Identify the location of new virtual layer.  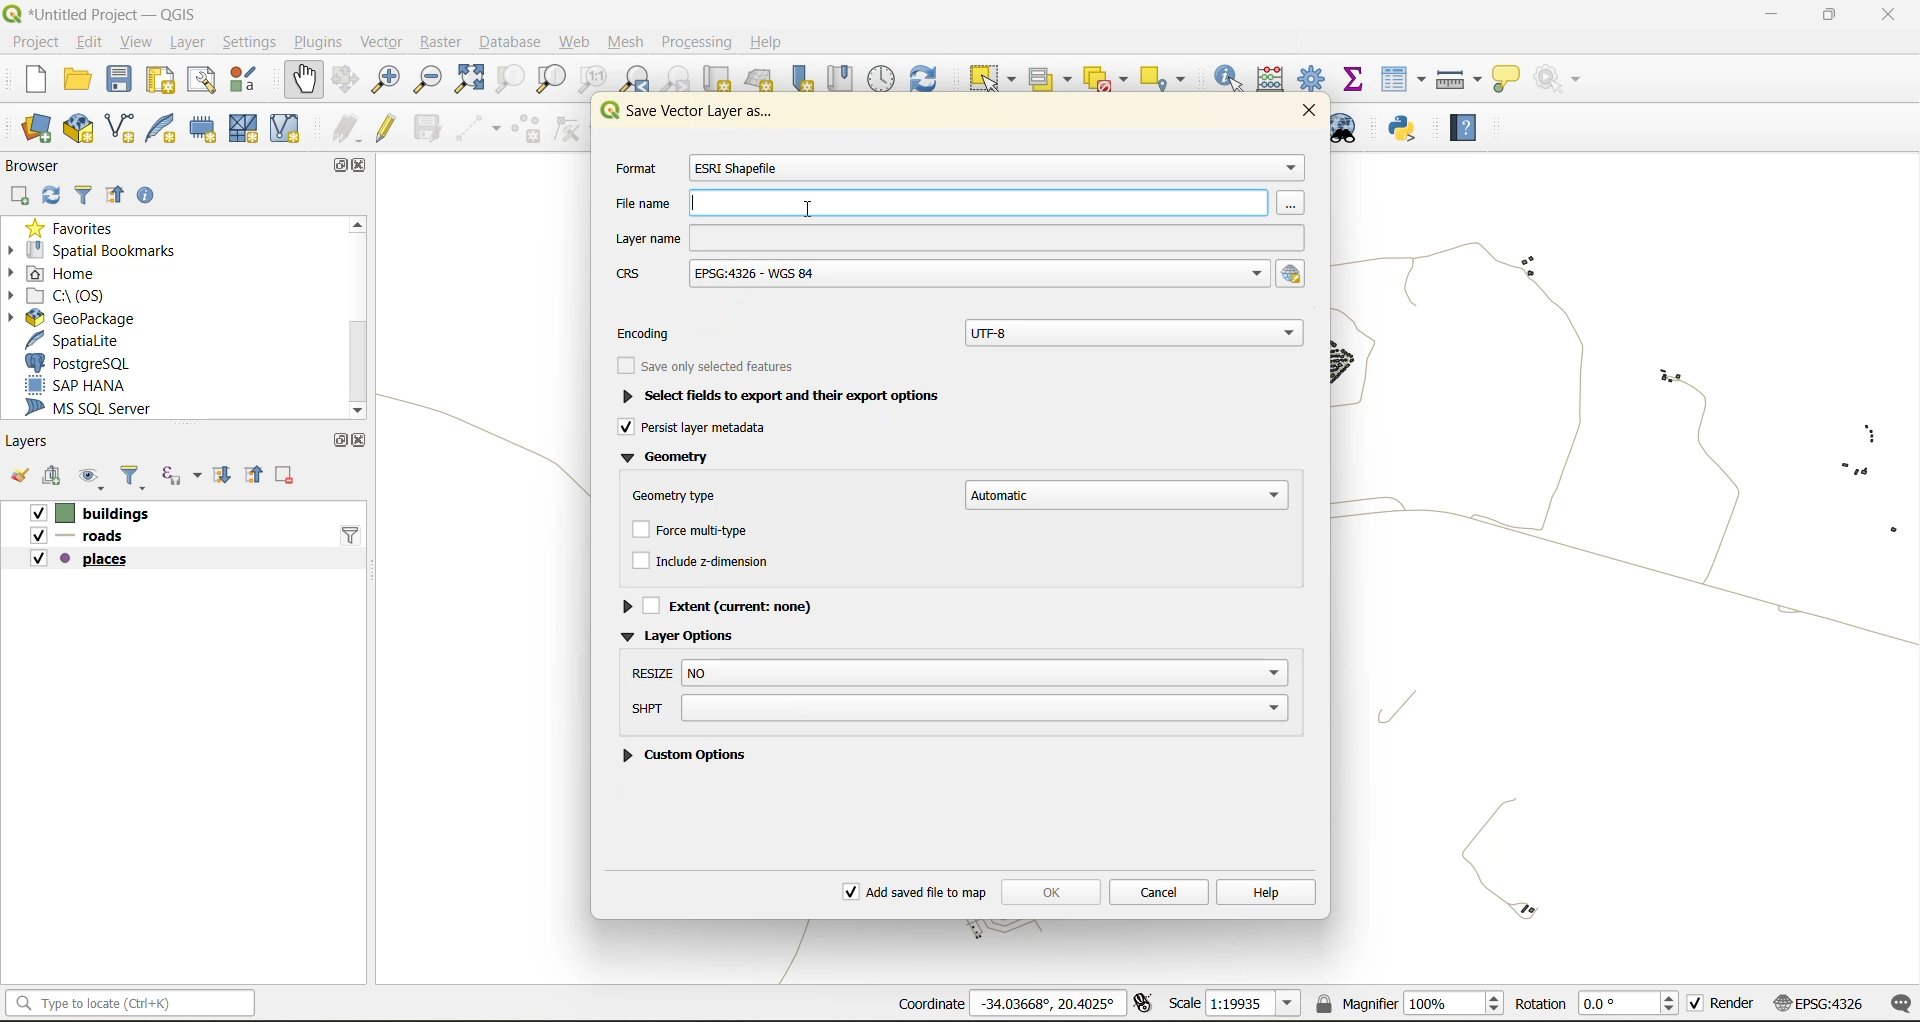
(290, 129).